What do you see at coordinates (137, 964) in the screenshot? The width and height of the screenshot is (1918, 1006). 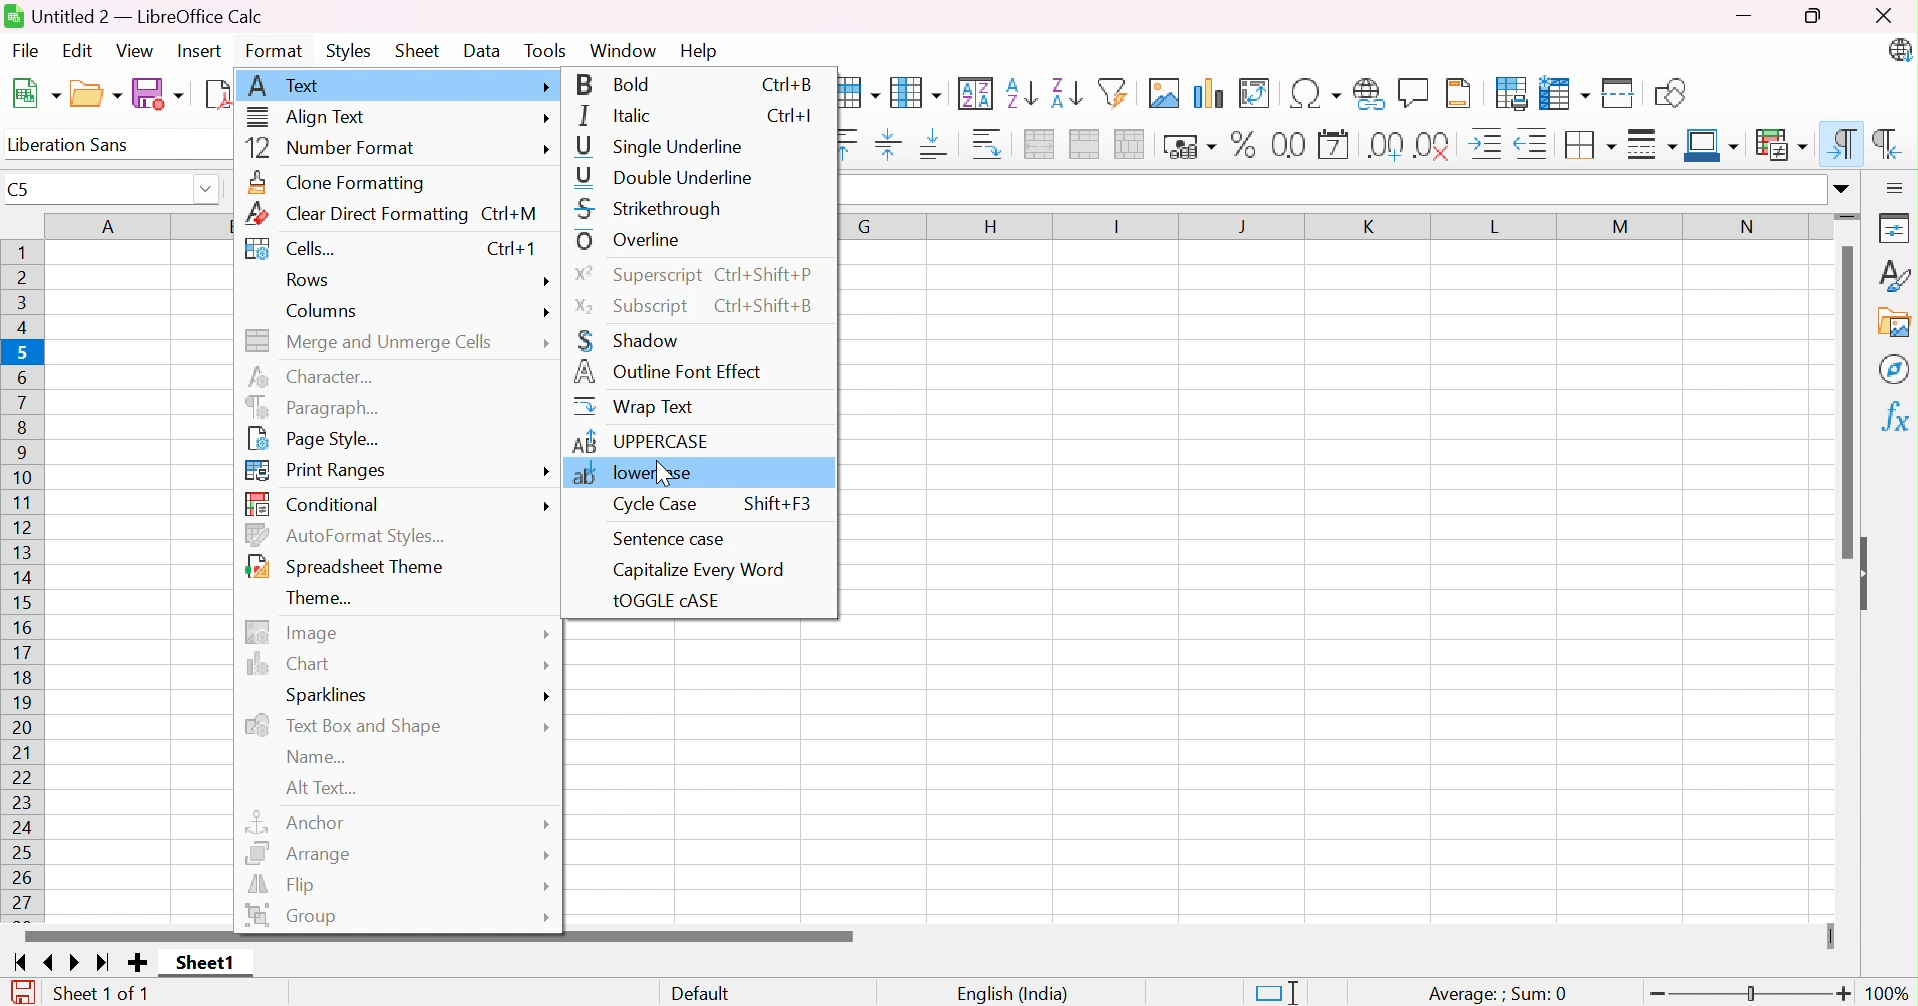 I see `Add new Sheet` at bounding box center [137, 964].